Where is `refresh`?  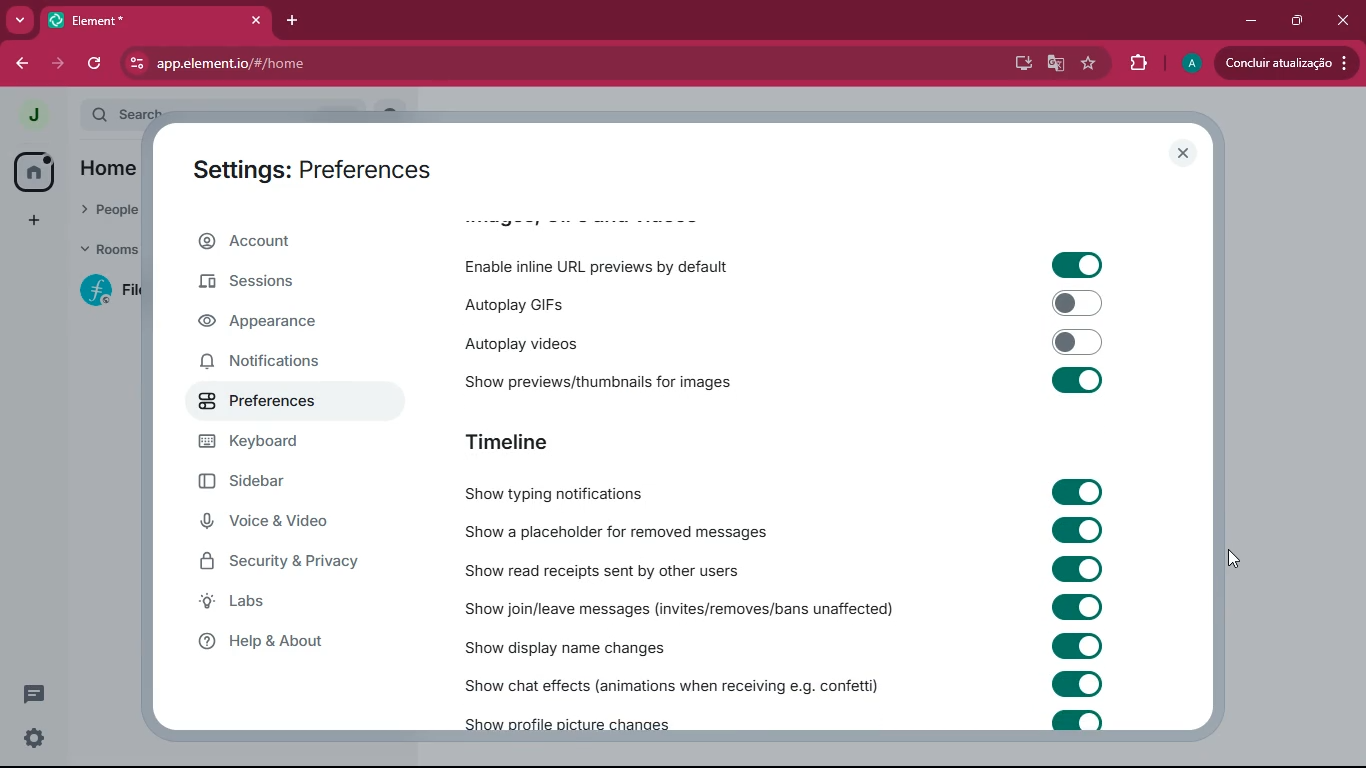 refresh is located at coordinates (96, 65).